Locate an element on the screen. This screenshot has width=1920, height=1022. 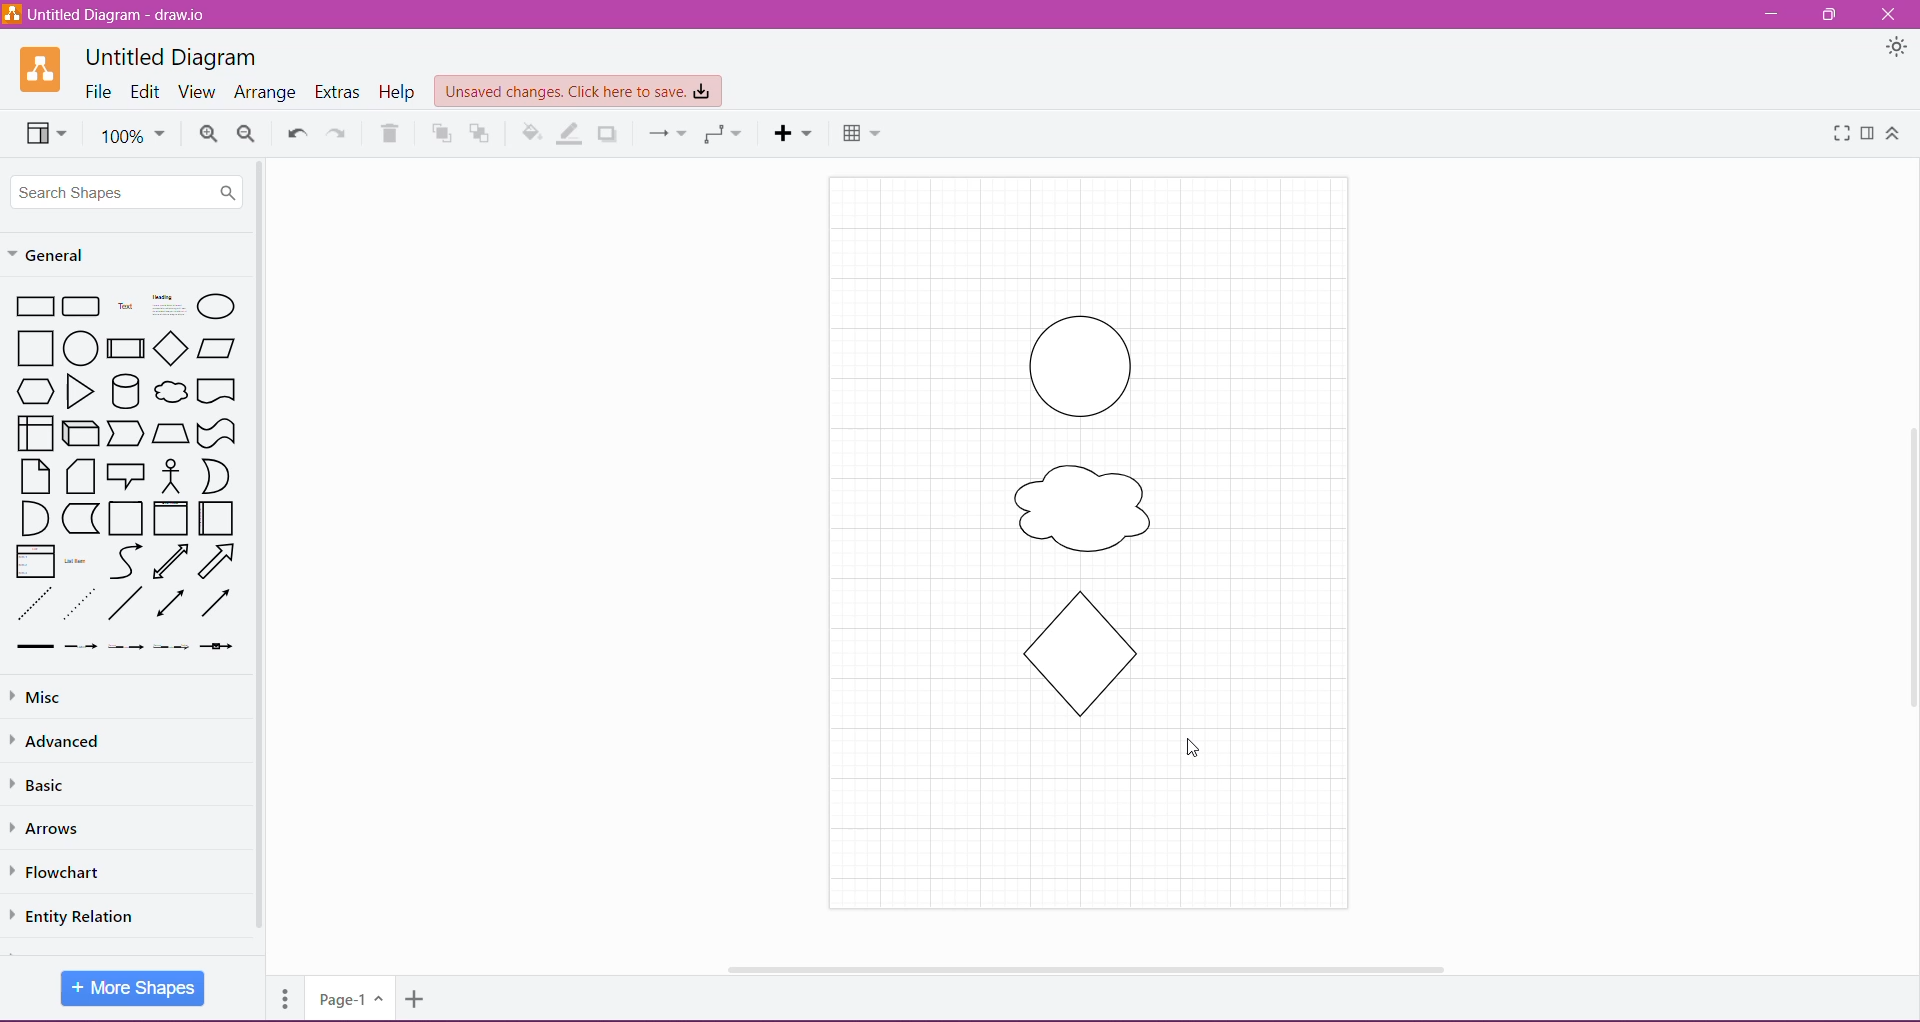
Edit is located at coordinates (146, 93).